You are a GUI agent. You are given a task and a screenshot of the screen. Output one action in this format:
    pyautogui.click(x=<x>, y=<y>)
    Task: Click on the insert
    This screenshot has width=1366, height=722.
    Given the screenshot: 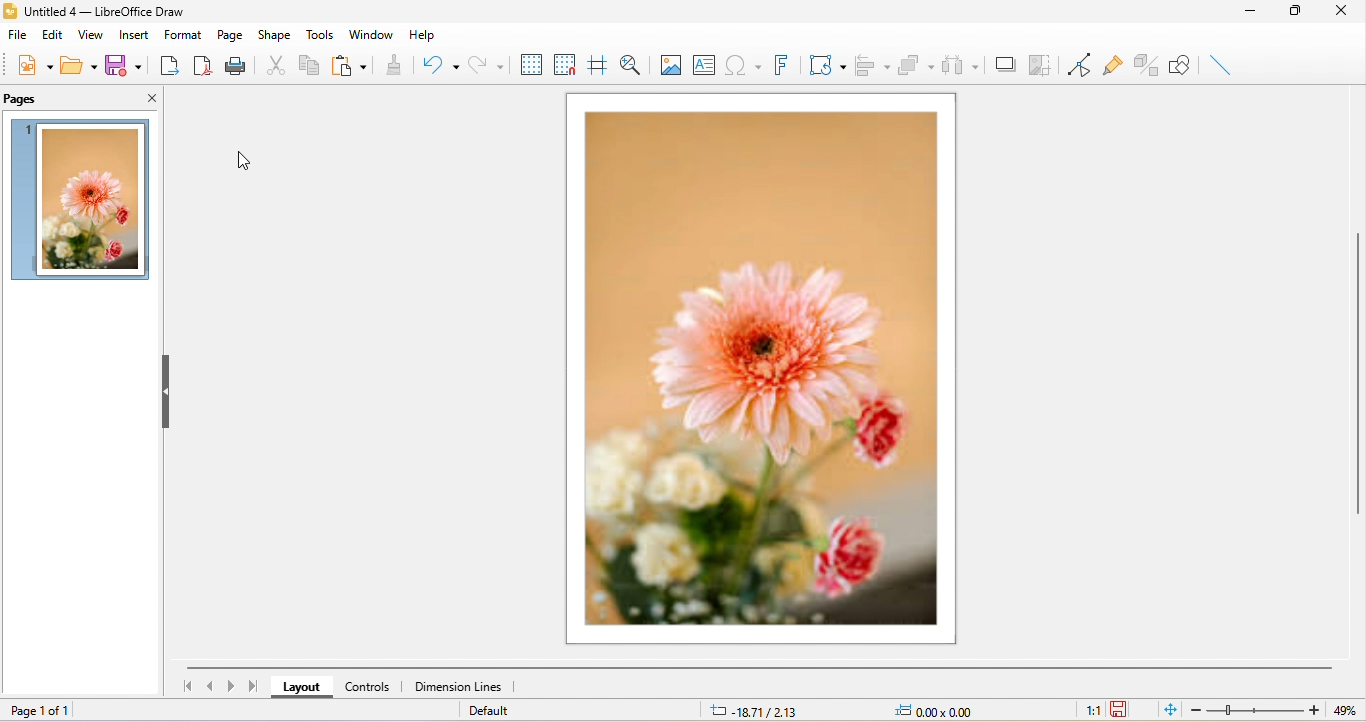 What is the action you would take?
    pyautogui.click(x=135, y=35)
    